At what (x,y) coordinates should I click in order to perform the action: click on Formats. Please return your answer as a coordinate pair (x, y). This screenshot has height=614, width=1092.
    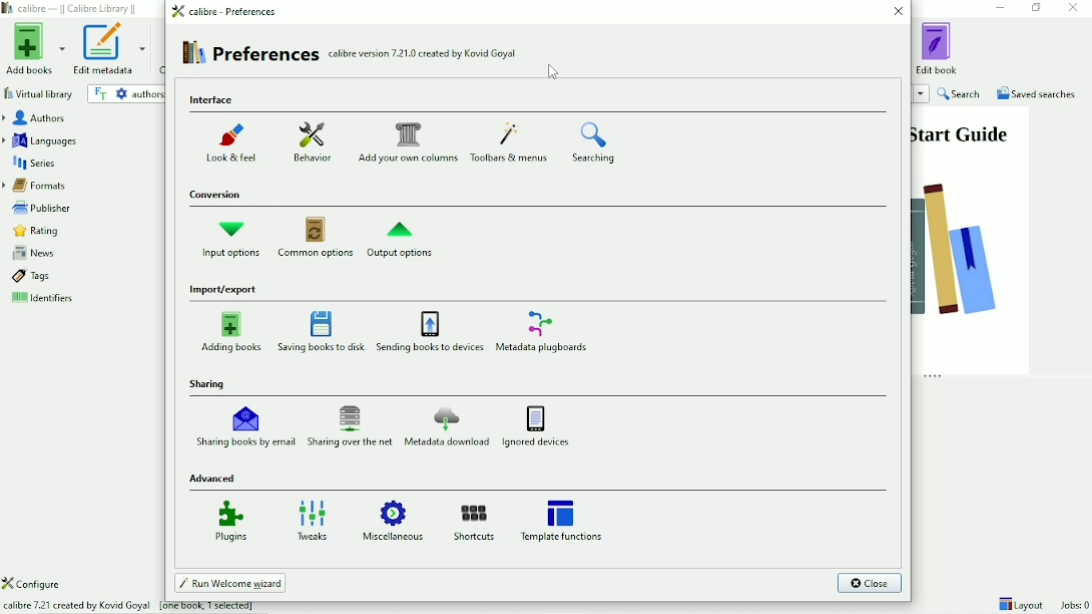
    Looking at the image, I should click on (78, 186).